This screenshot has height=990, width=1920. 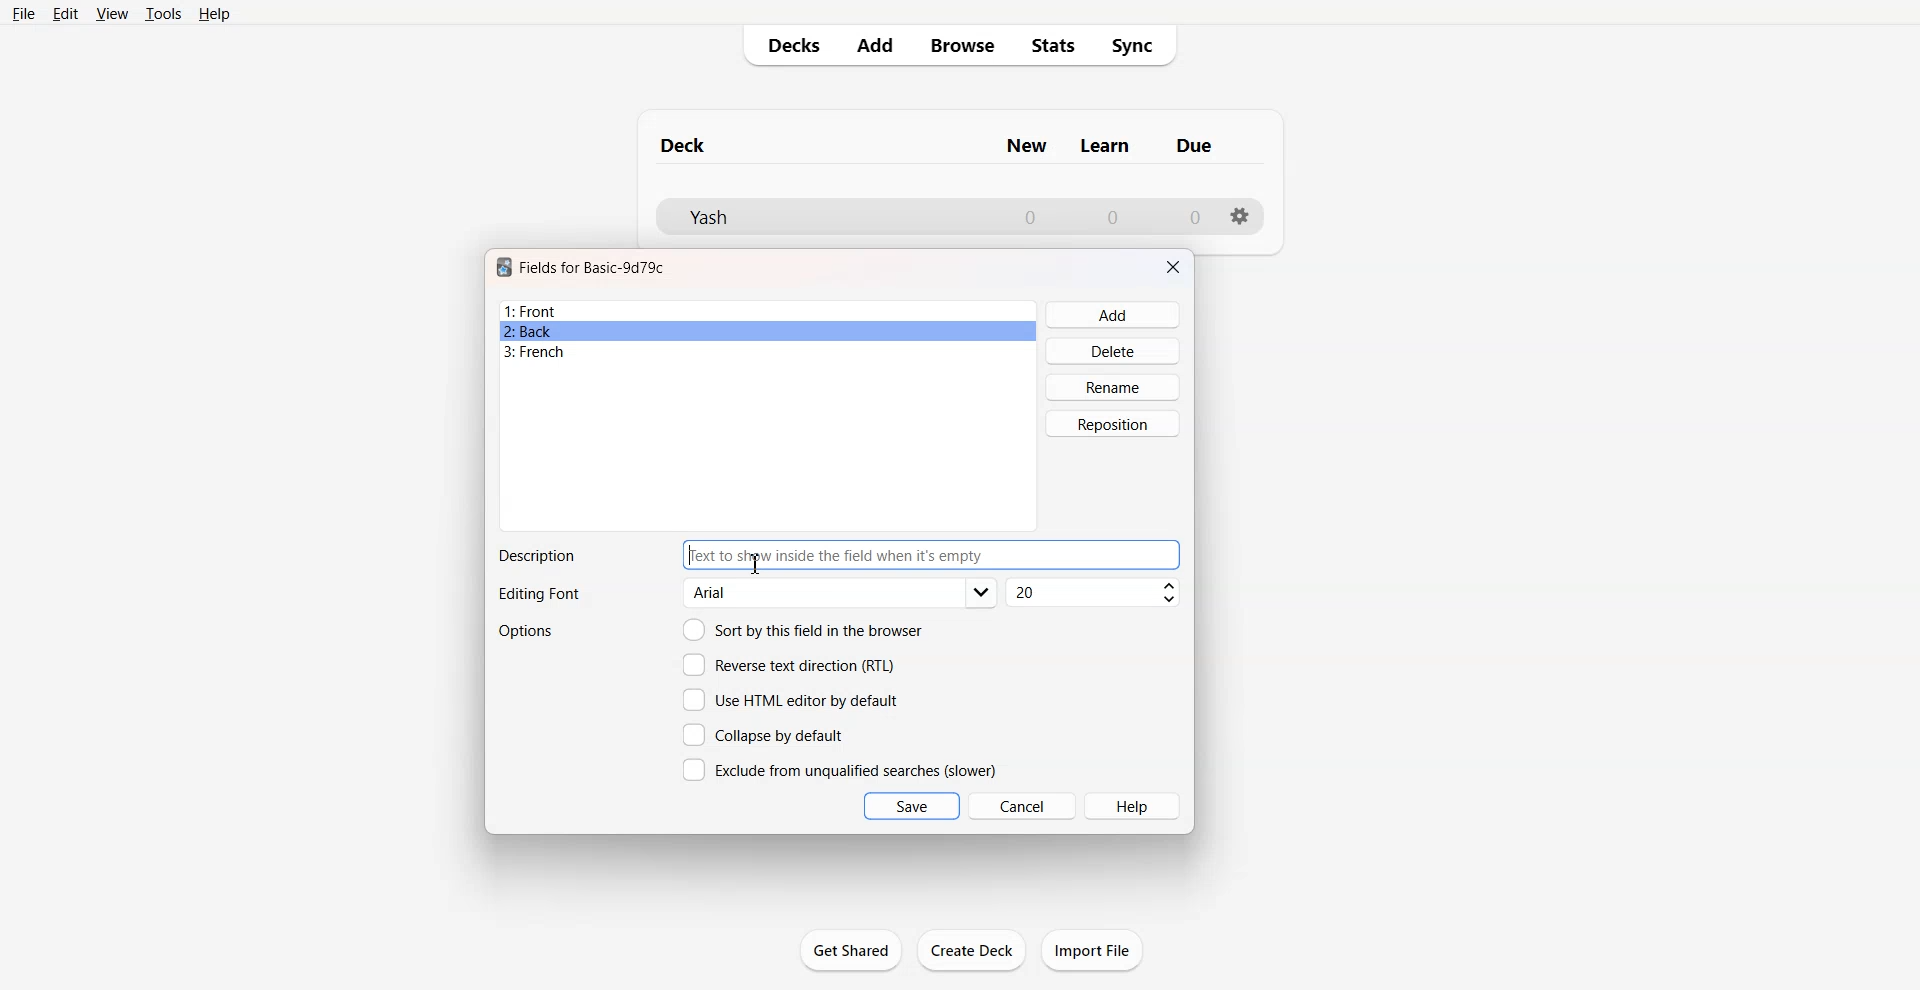 What do you see at coordinates (593, 267) in the screenshot?
I see `Text 1` at bounding box center [593, 267].